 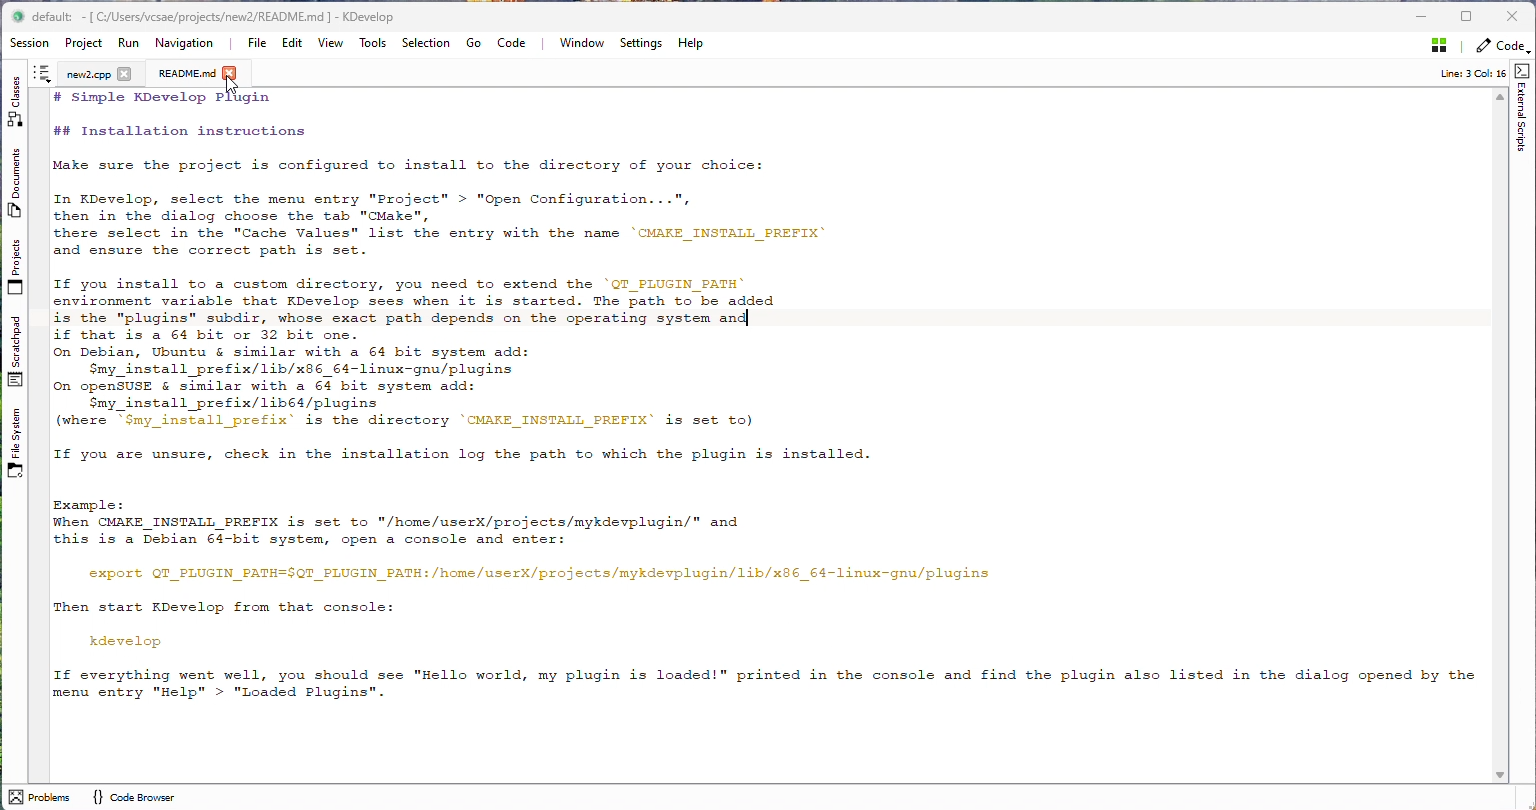 I want to click on Settings, so click(x=642, y=46).